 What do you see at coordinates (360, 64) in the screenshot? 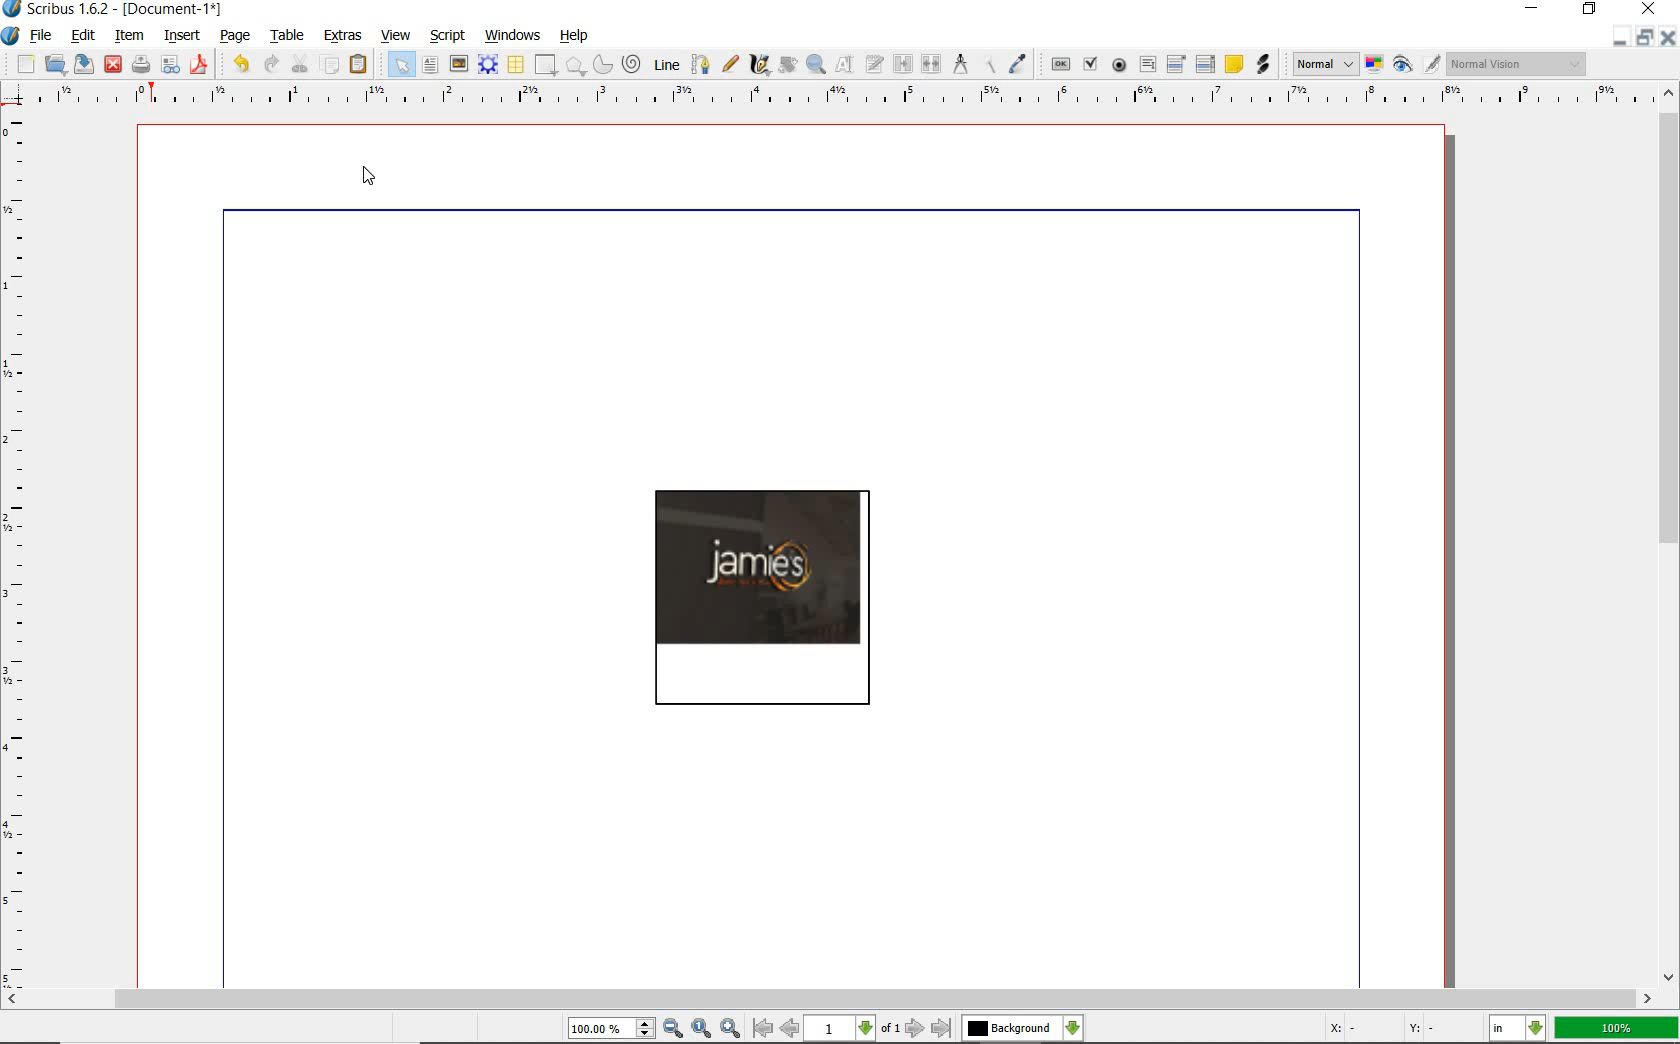
I see `paste` at bounding box center [360, 64].